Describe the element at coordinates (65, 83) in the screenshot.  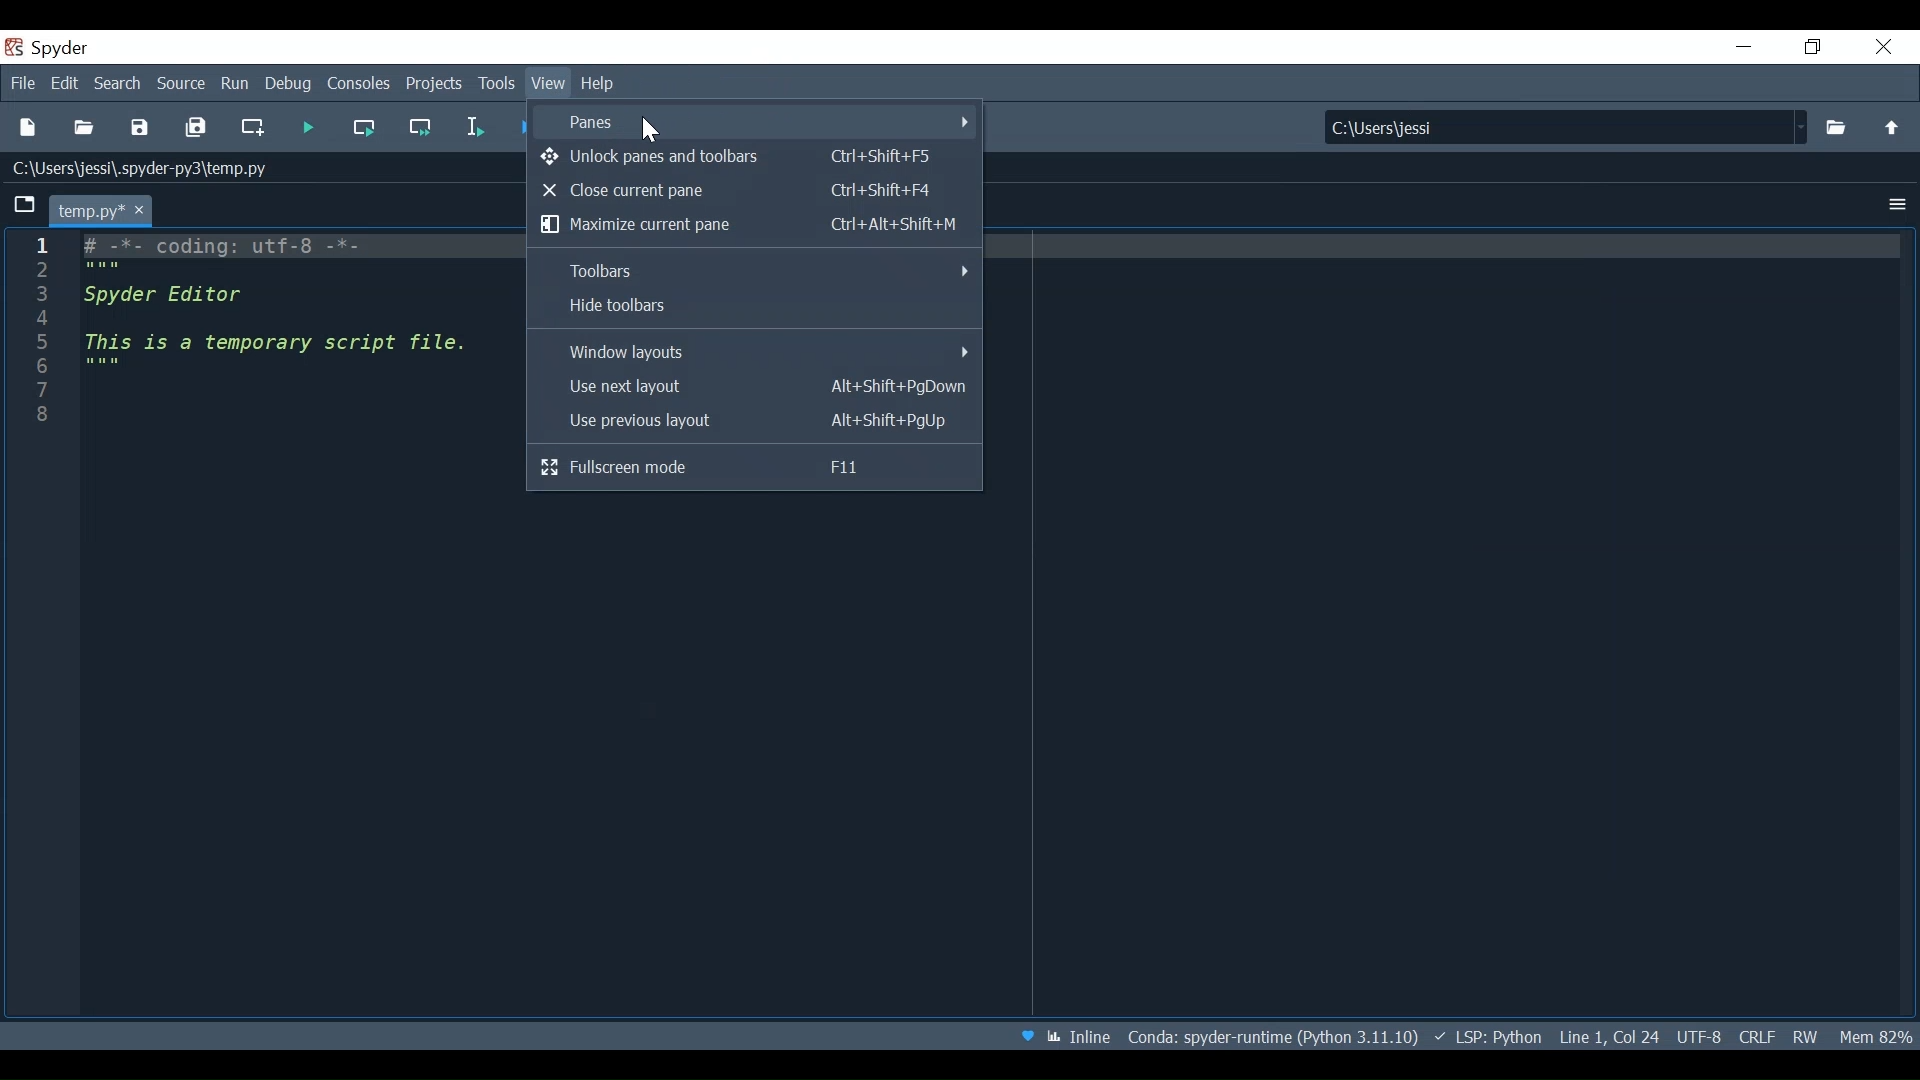
I see `Edit` at that location.